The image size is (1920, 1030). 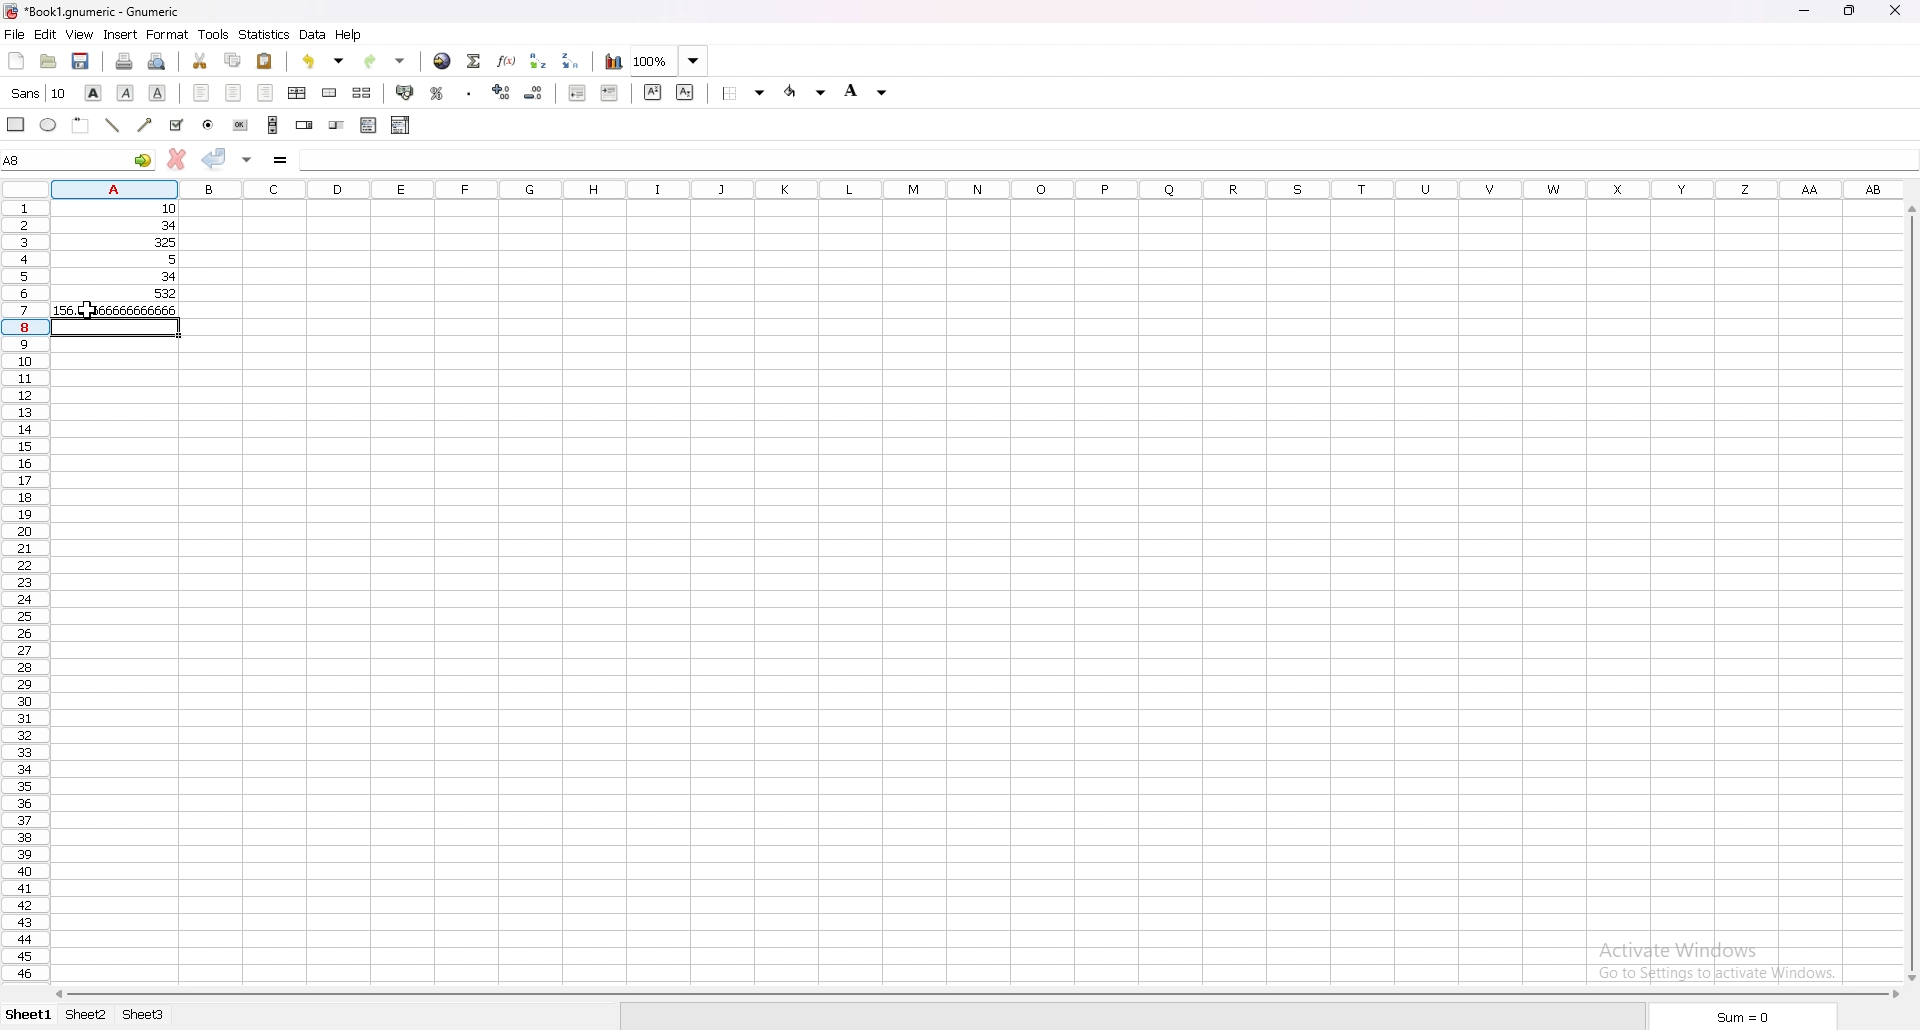 I want to click on 5, so click(x=125, y=260).